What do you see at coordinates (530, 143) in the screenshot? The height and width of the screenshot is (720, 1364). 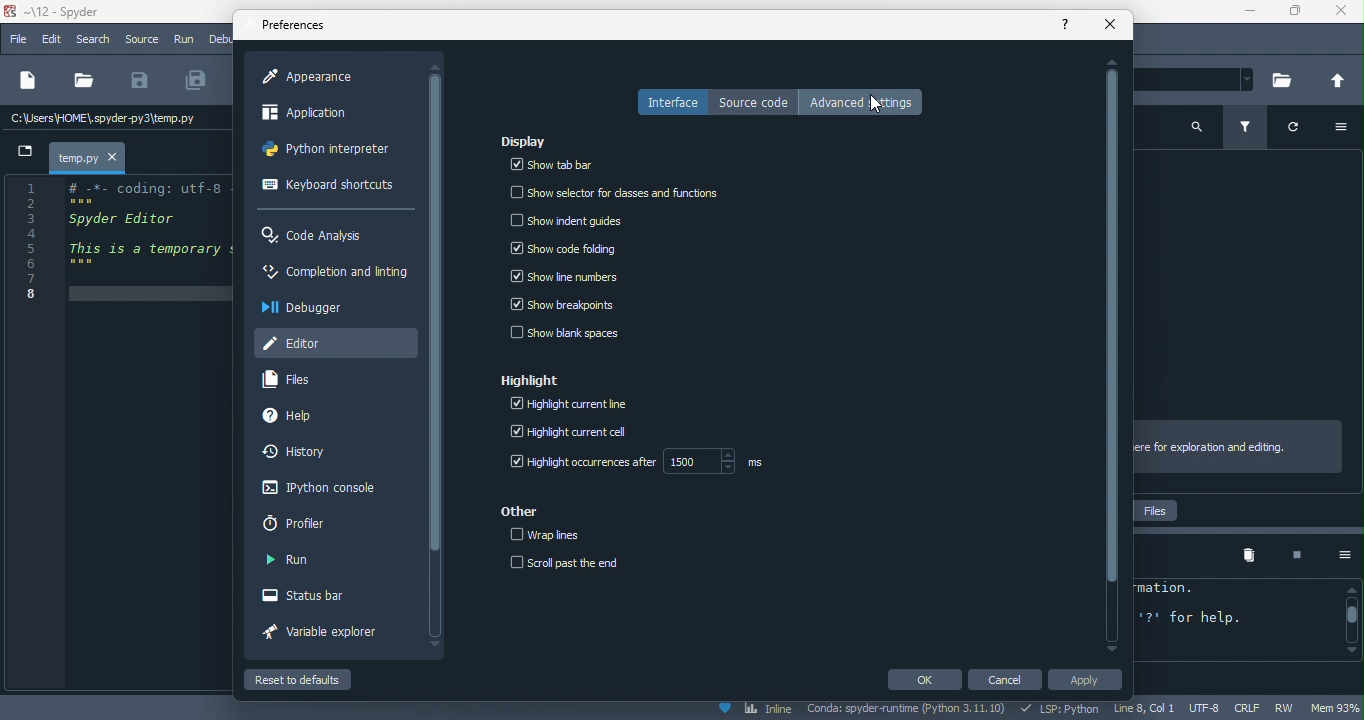 I see `display` at bounding box center [530, 143].